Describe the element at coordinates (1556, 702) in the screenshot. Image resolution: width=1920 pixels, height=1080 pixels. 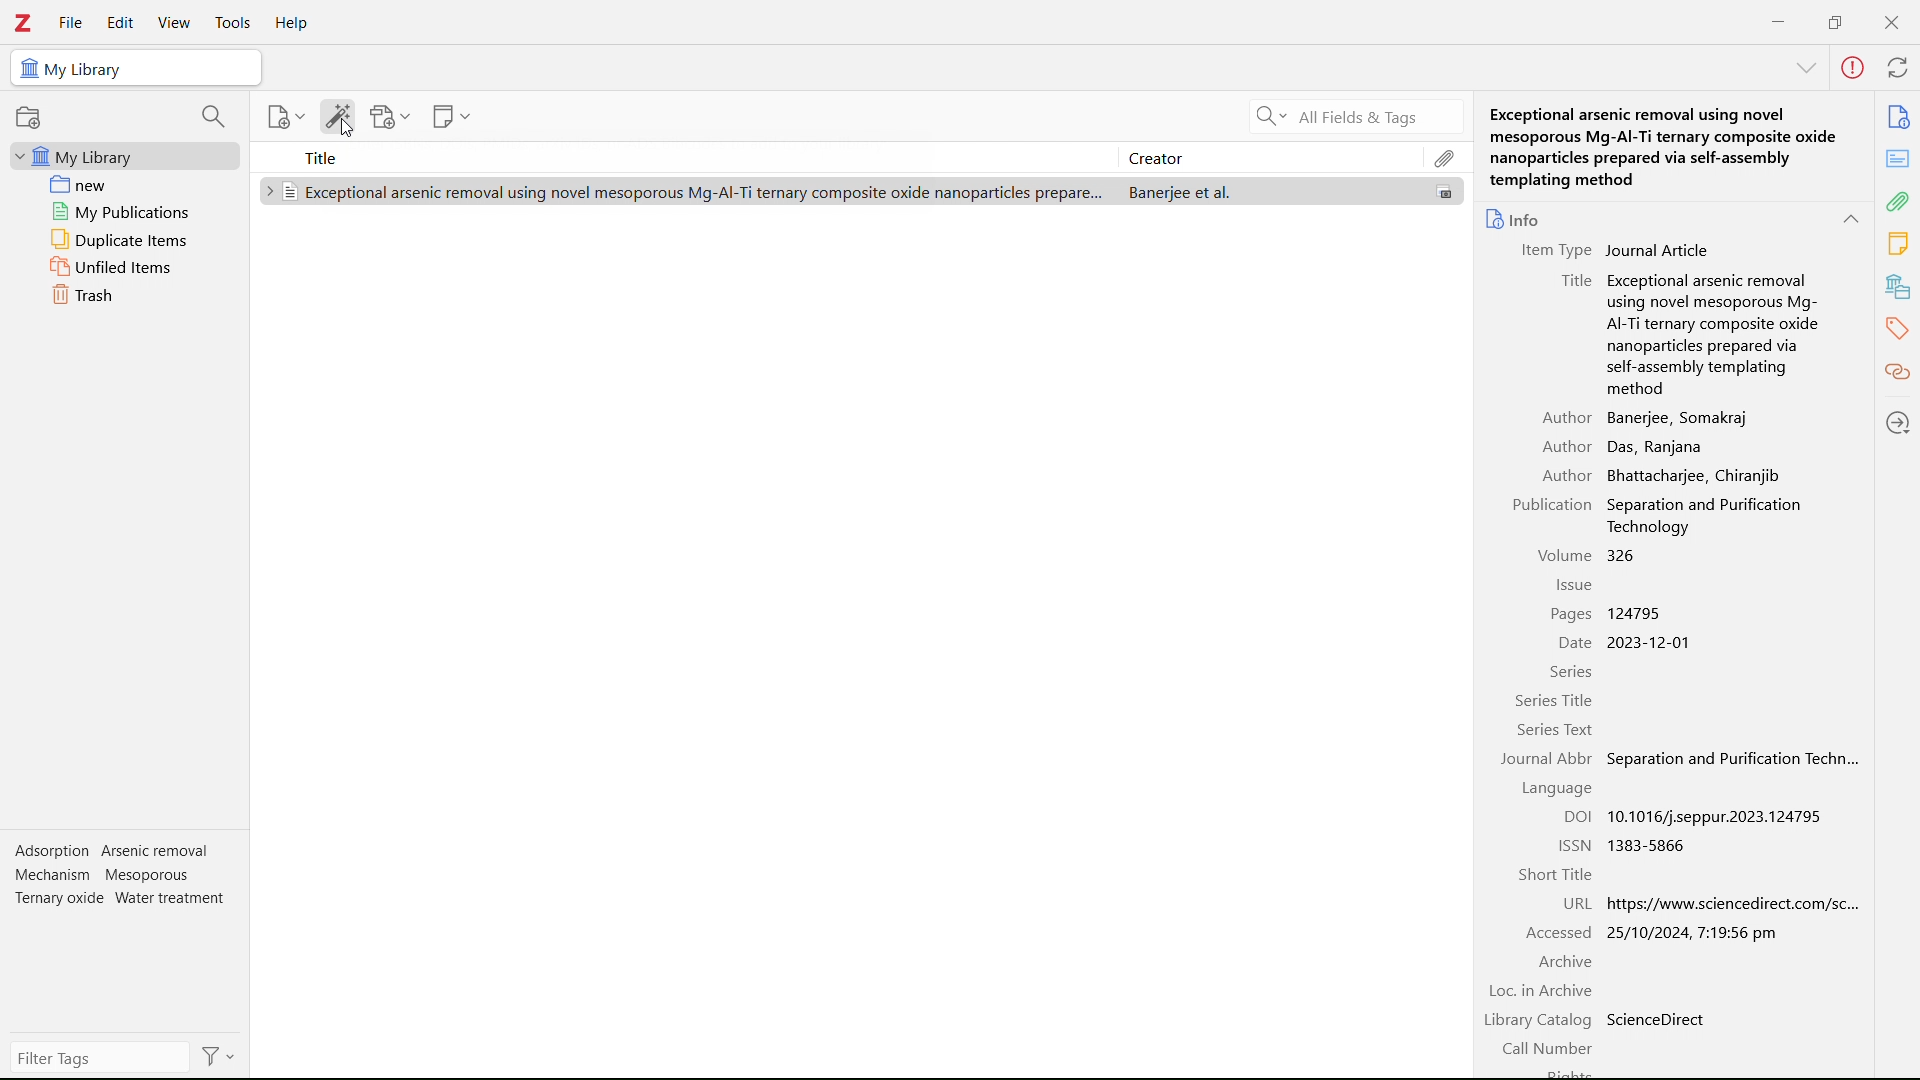
I see `Series title` at that location.